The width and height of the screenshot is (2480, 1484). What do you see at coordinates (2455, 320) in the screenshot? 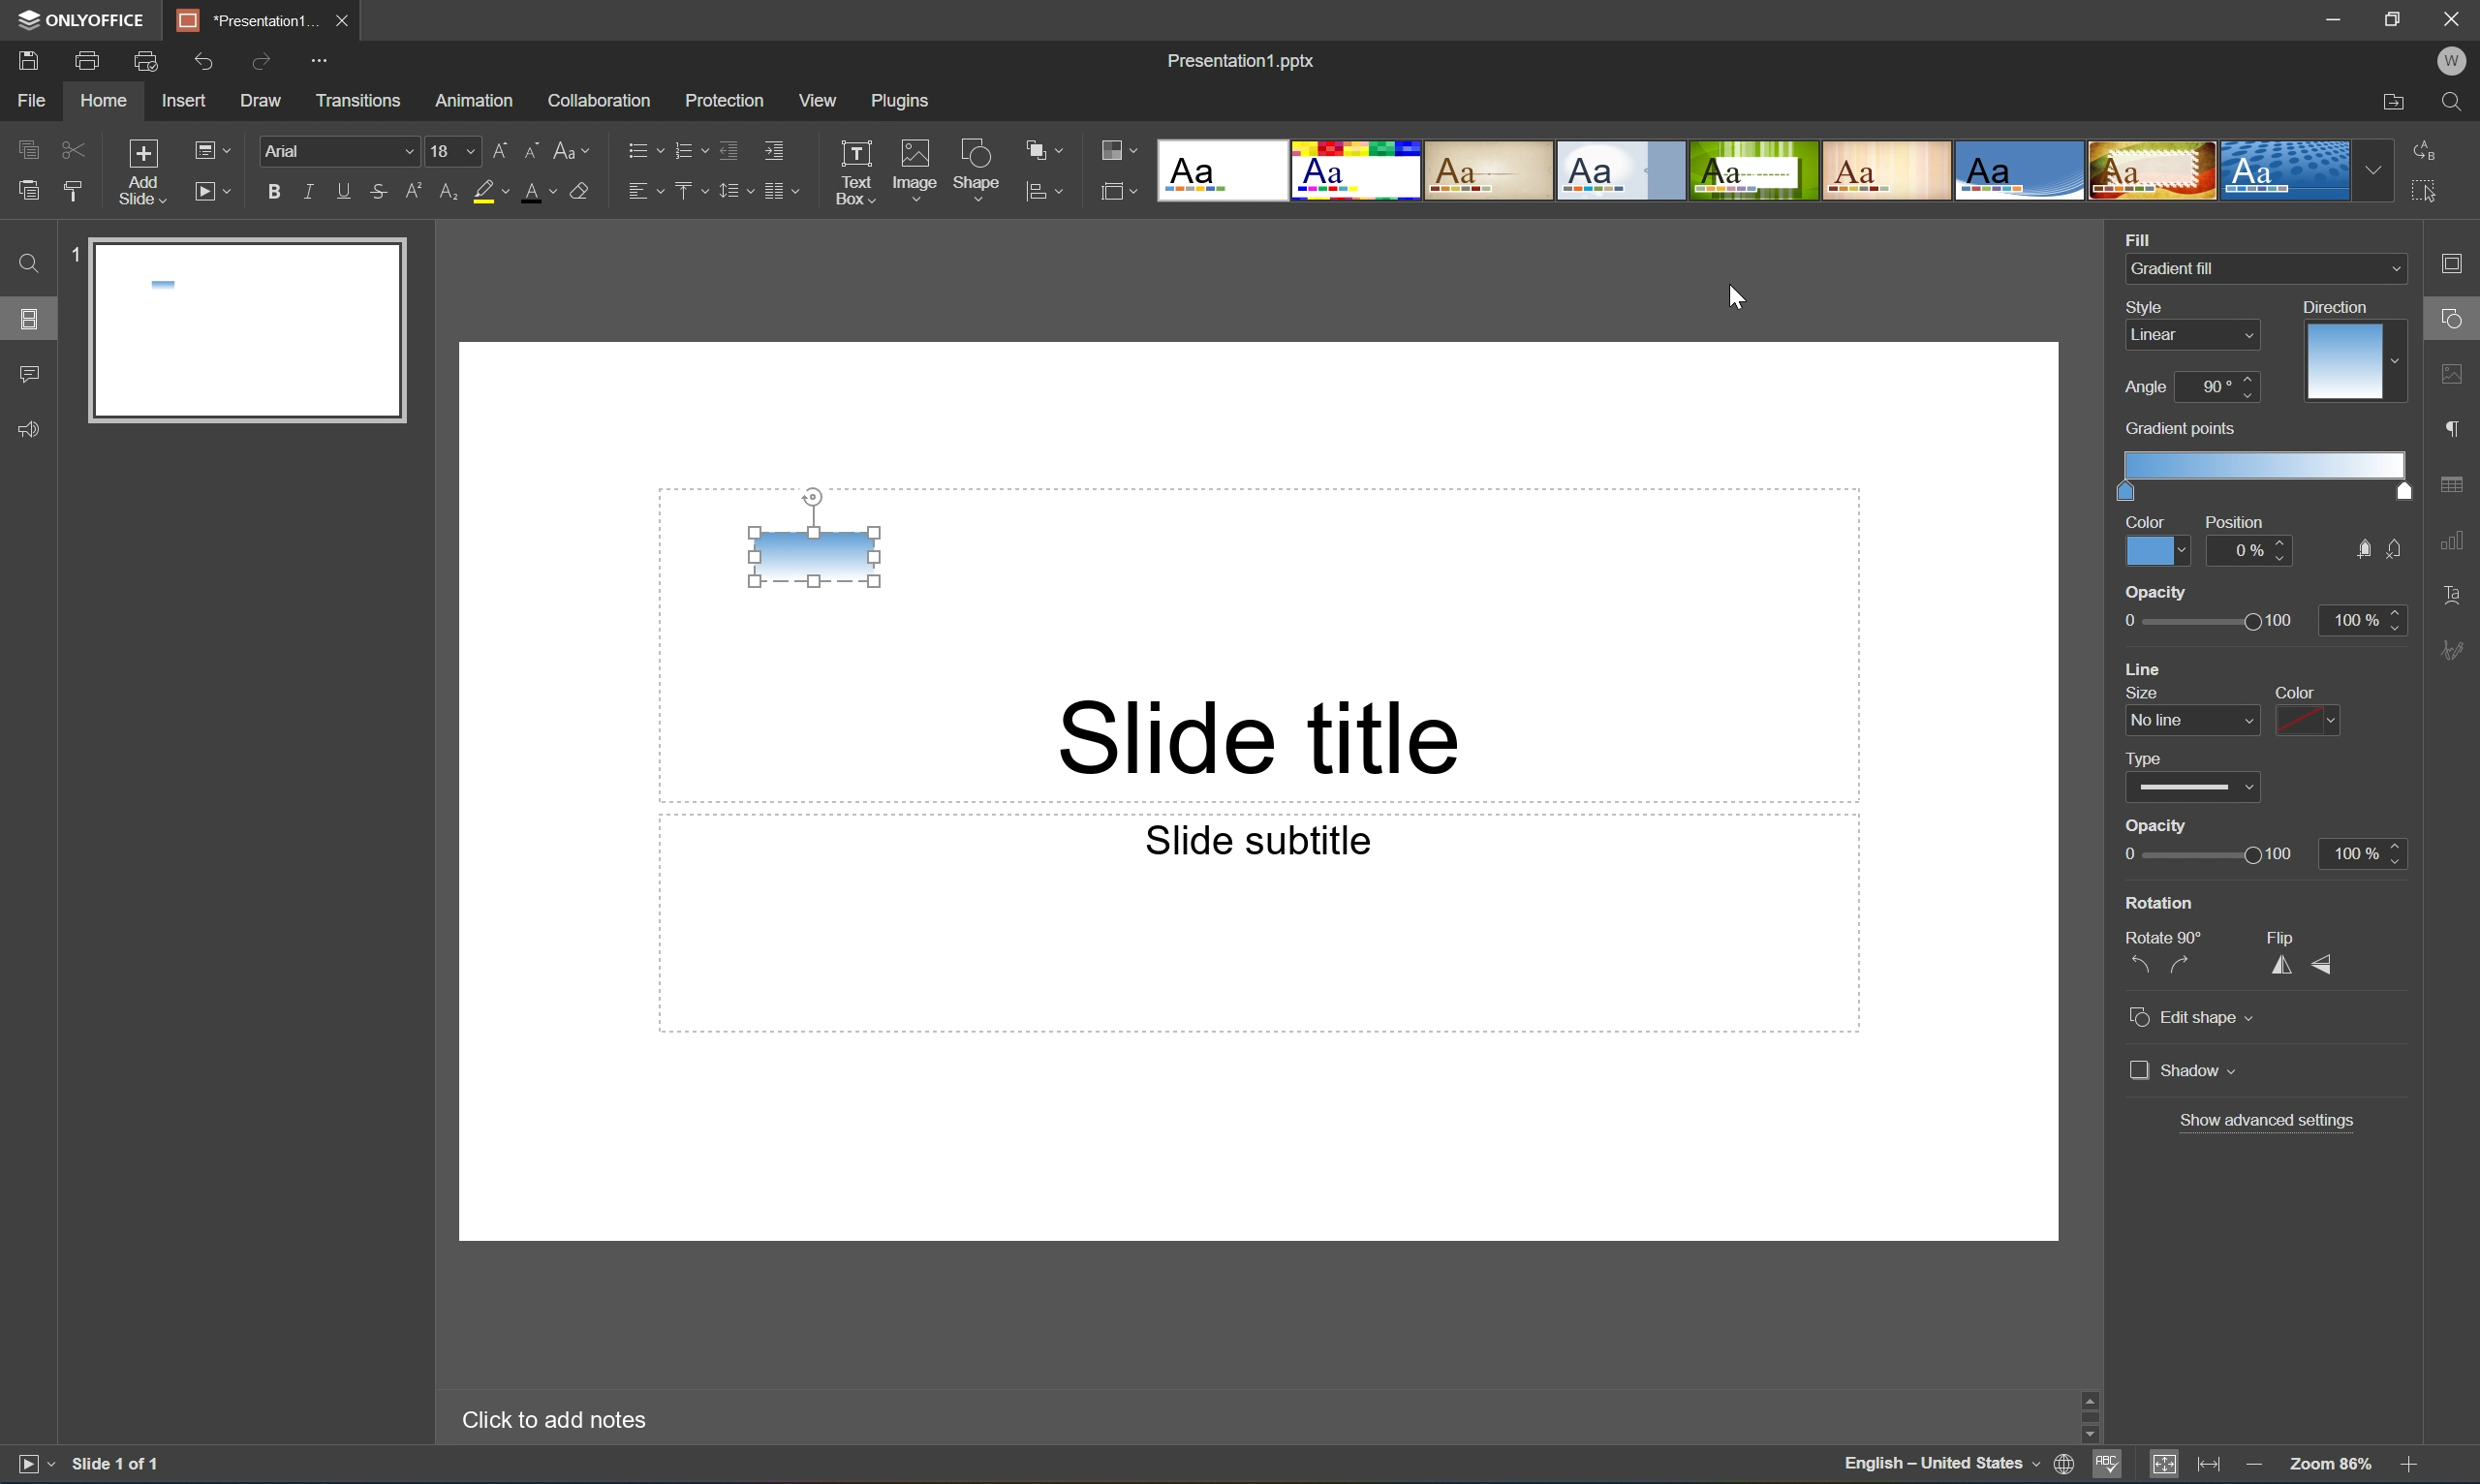
I see `shape settings` at bounding box center [2455, 320].